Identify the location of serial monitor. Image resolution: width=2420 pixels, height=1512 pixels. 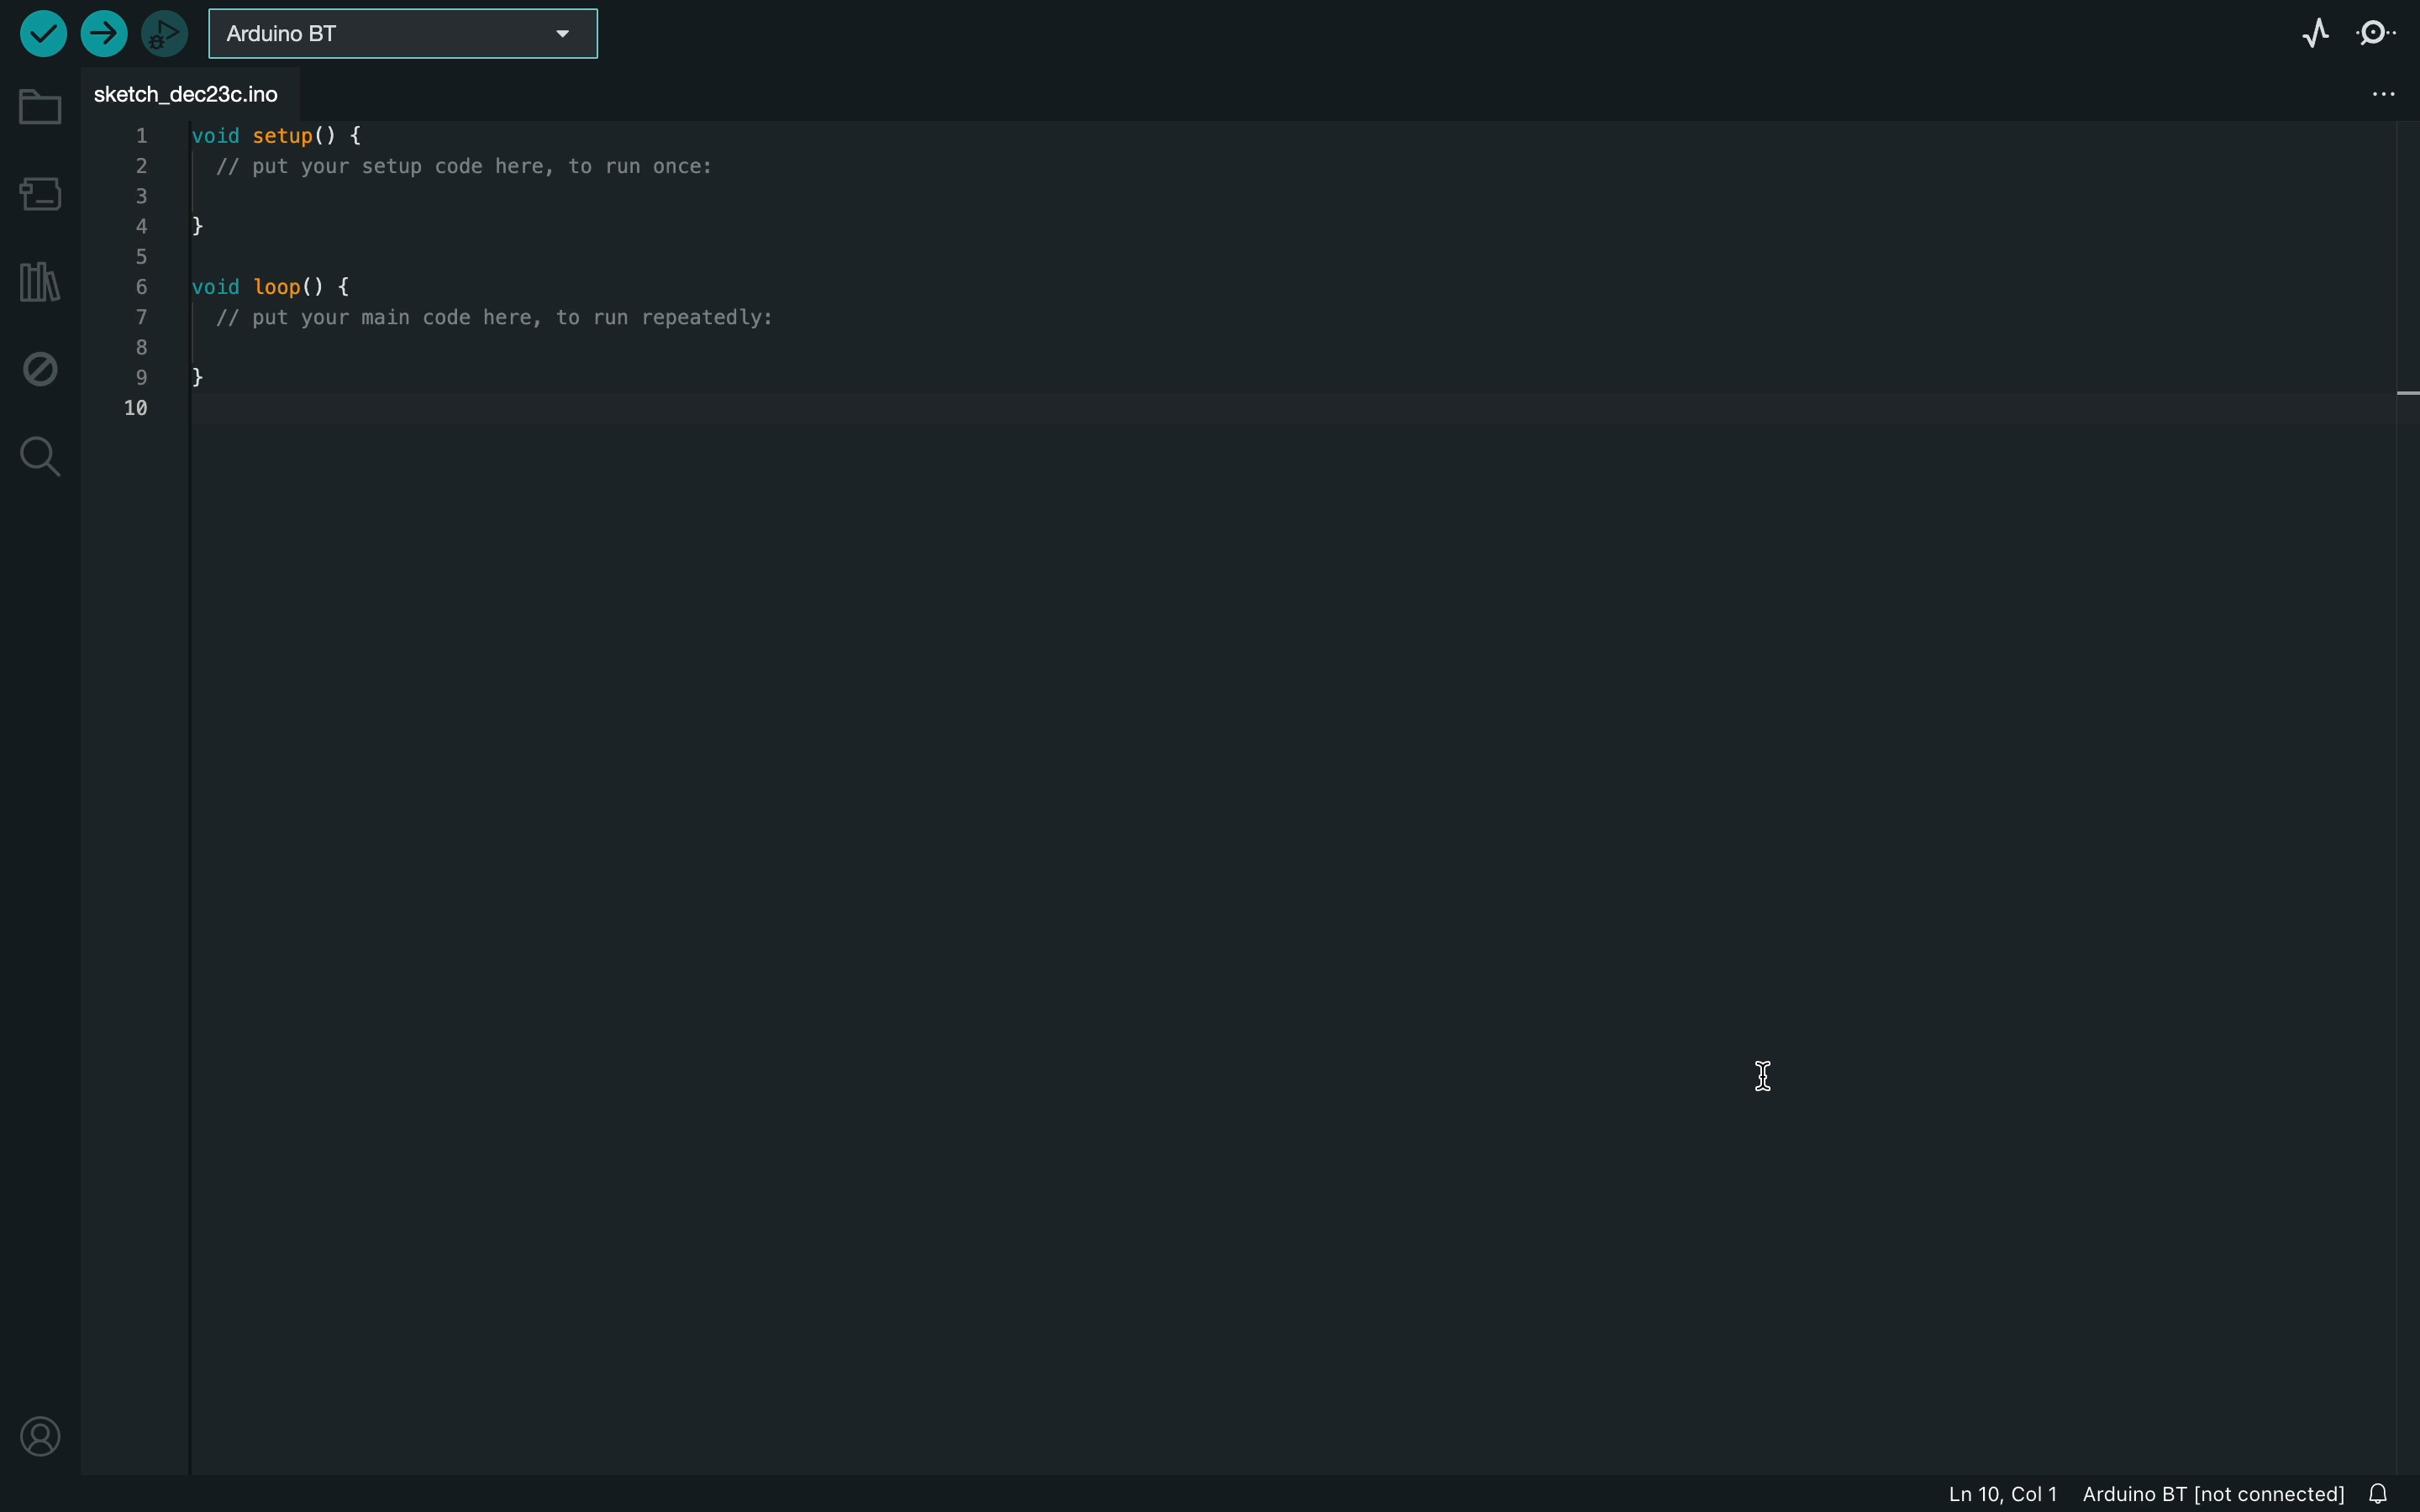
(2387, 29).